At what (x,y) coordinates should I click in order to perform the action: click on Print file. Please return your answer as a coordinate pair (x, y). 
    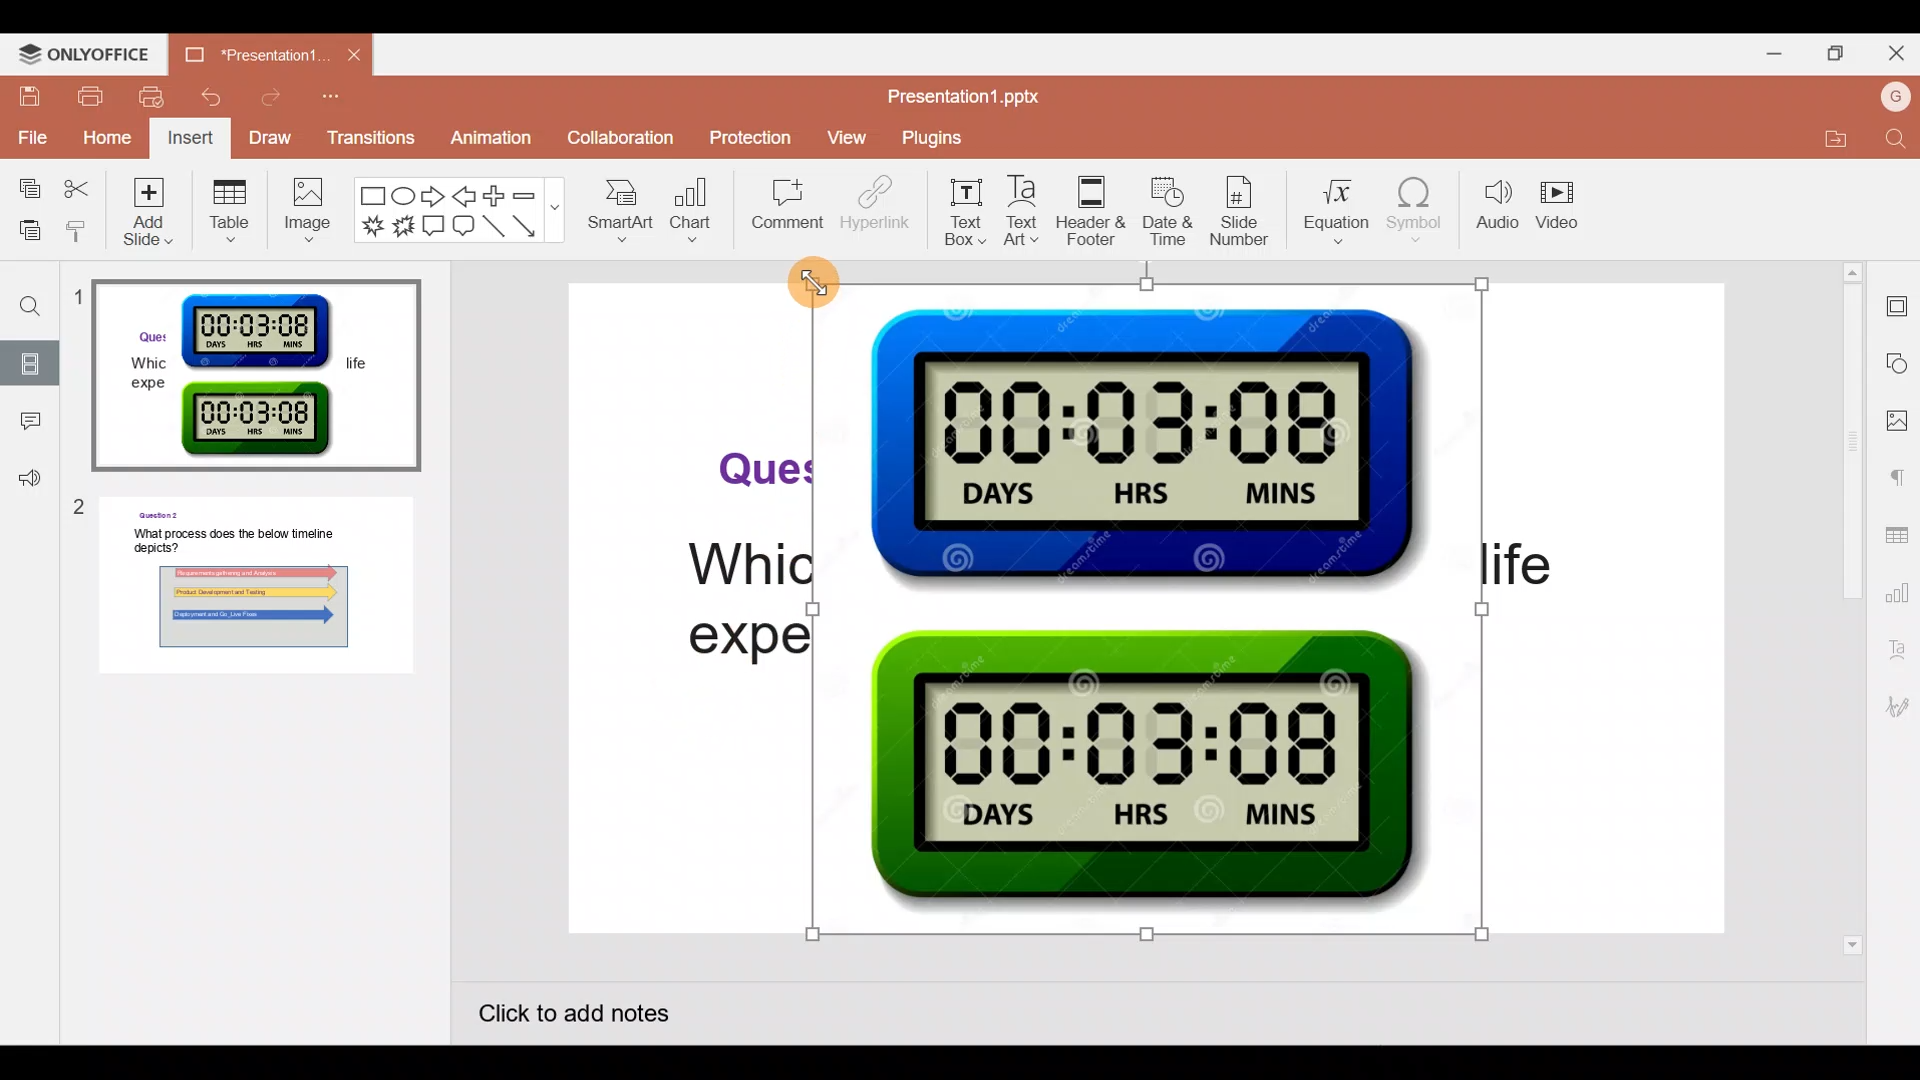
    Looking at the image, I should click on (94, 99).